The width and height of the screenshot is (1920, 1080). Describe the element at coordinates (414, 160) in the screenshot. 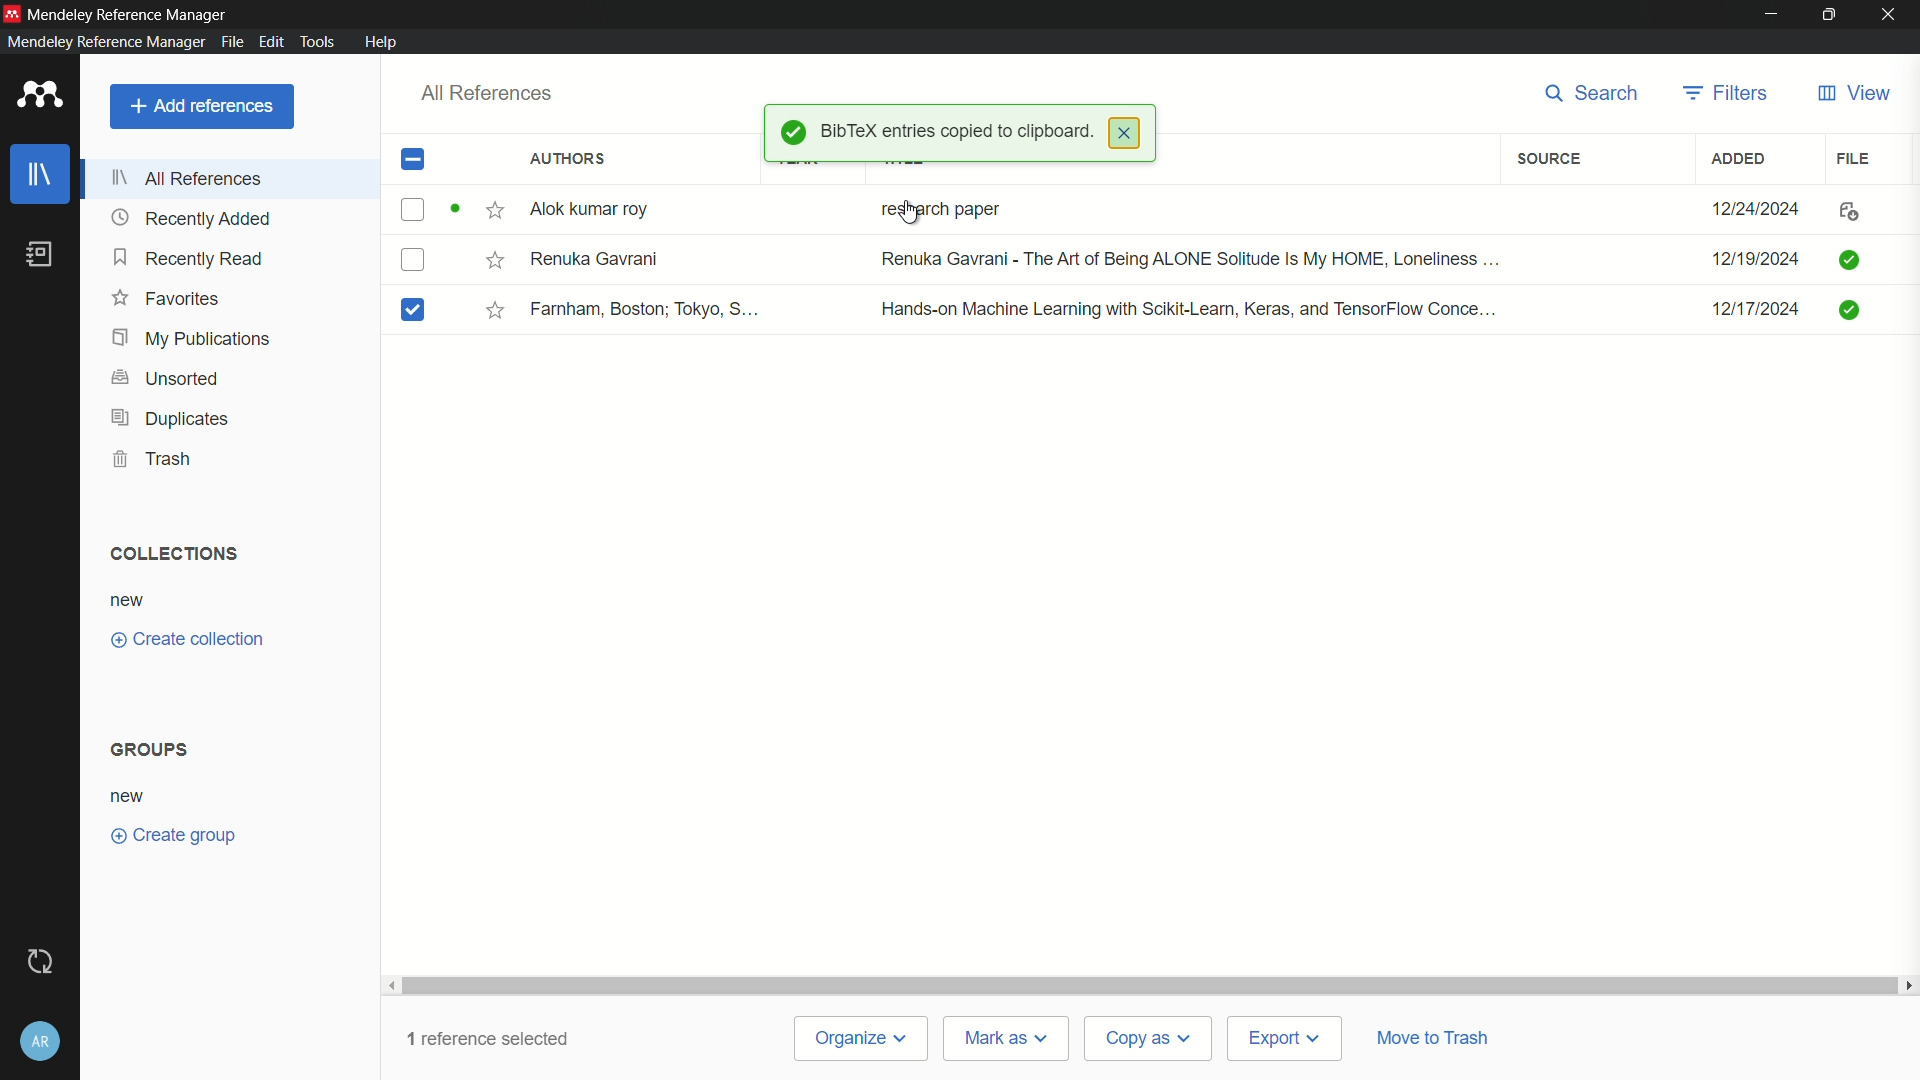

I see `check box` at that location.